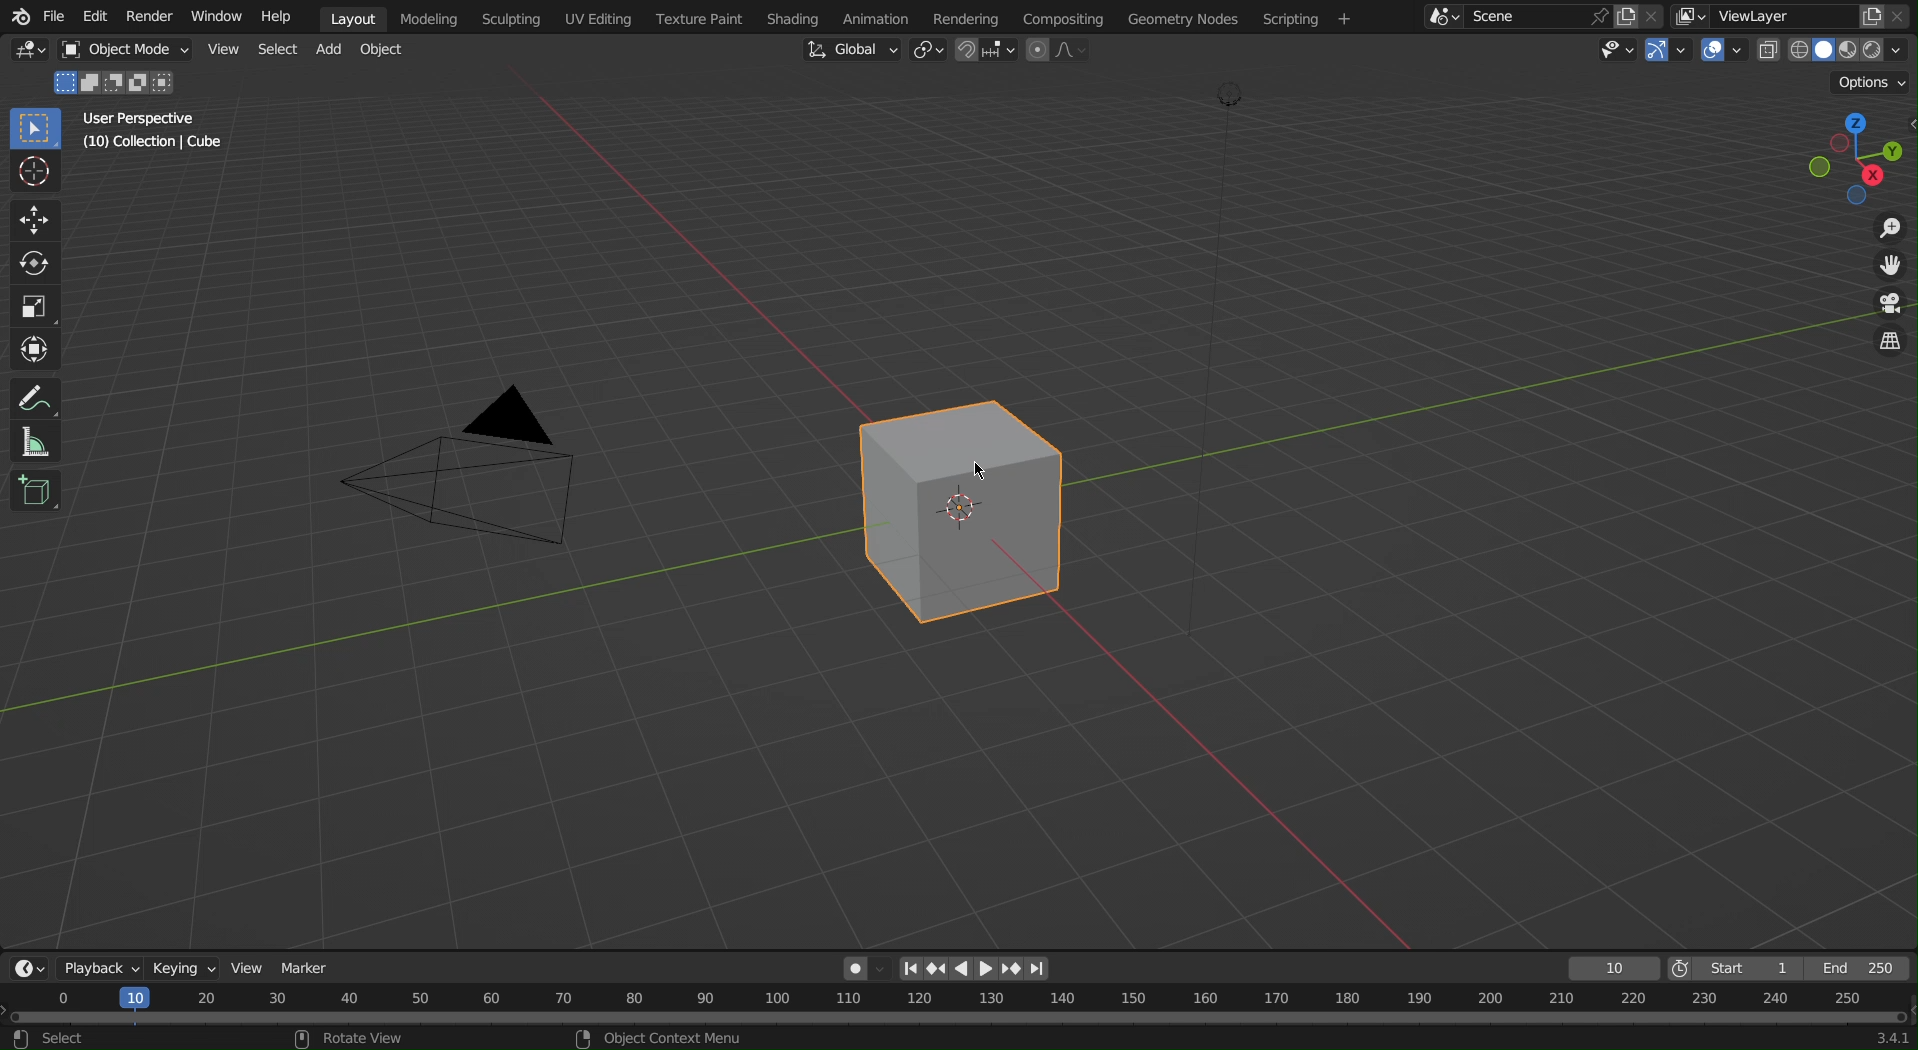  Describe the element at coordinates (956, 1019) in the screenshot. I see `Timeline` at that location.